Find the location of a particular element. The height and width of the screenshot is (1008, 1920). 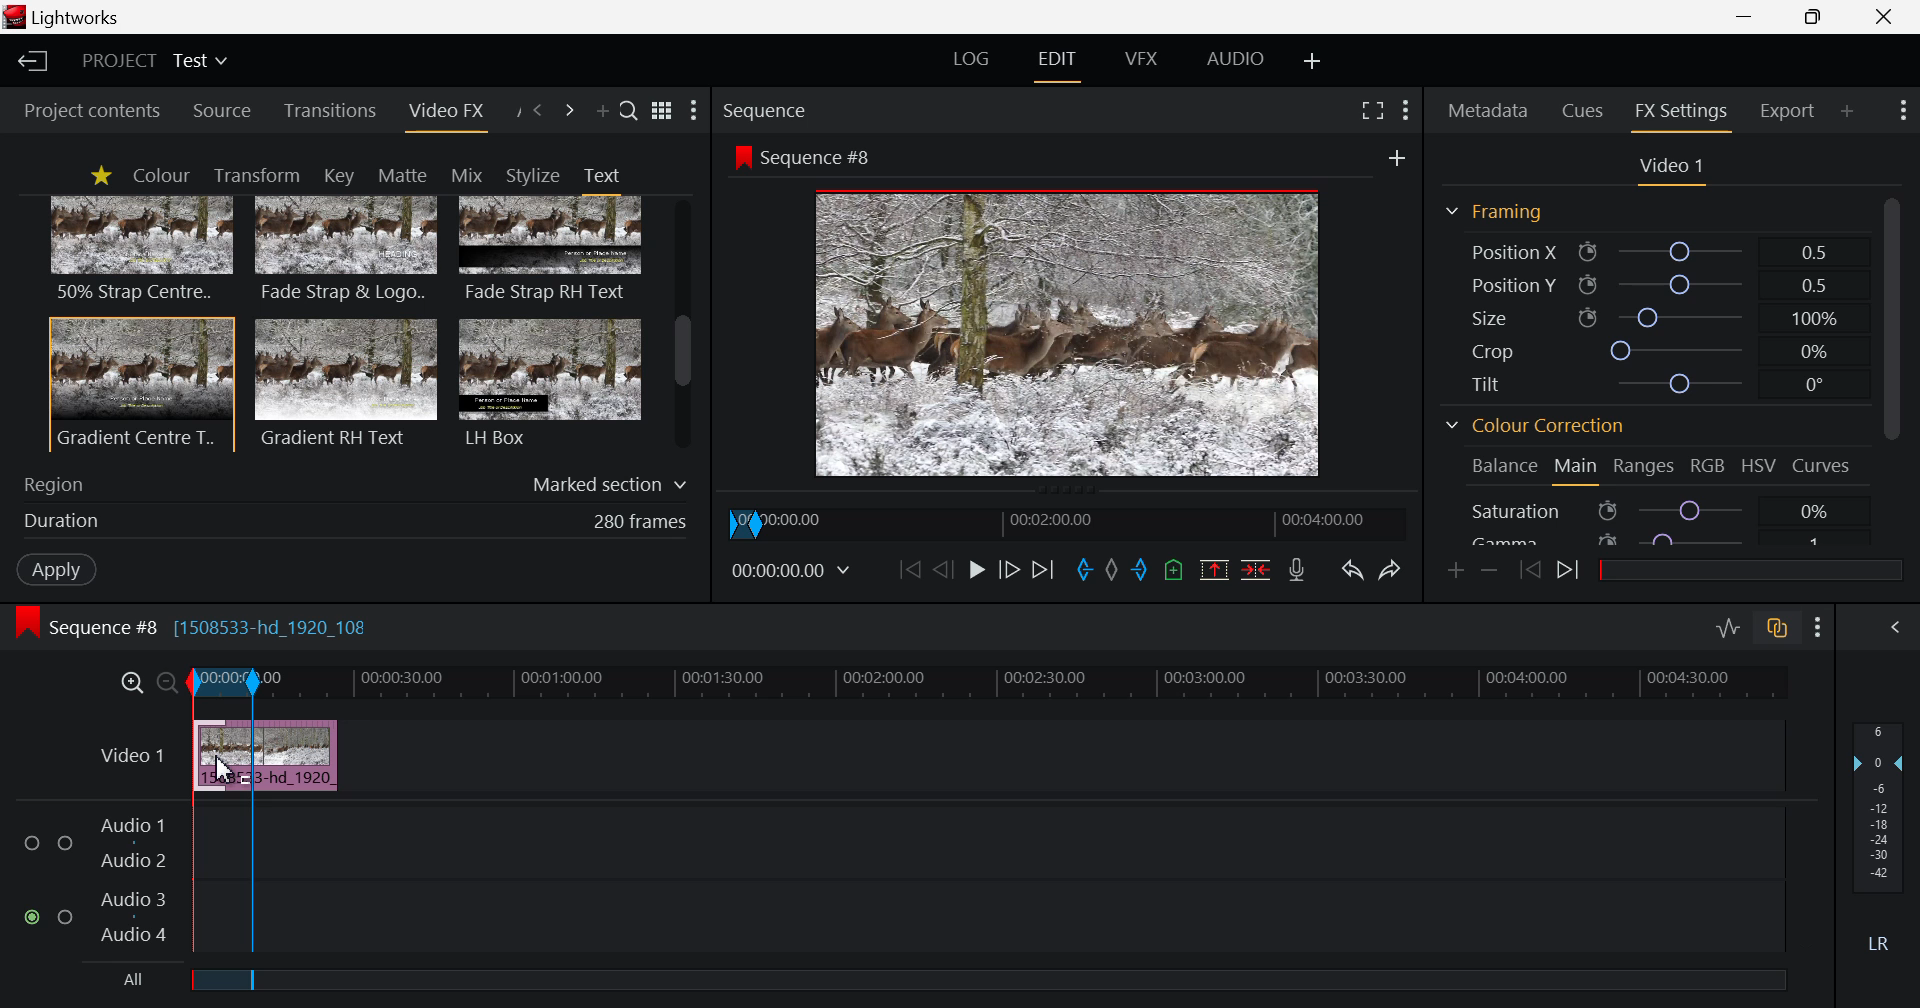

Go Forward is located at coordinates (1007, 567).